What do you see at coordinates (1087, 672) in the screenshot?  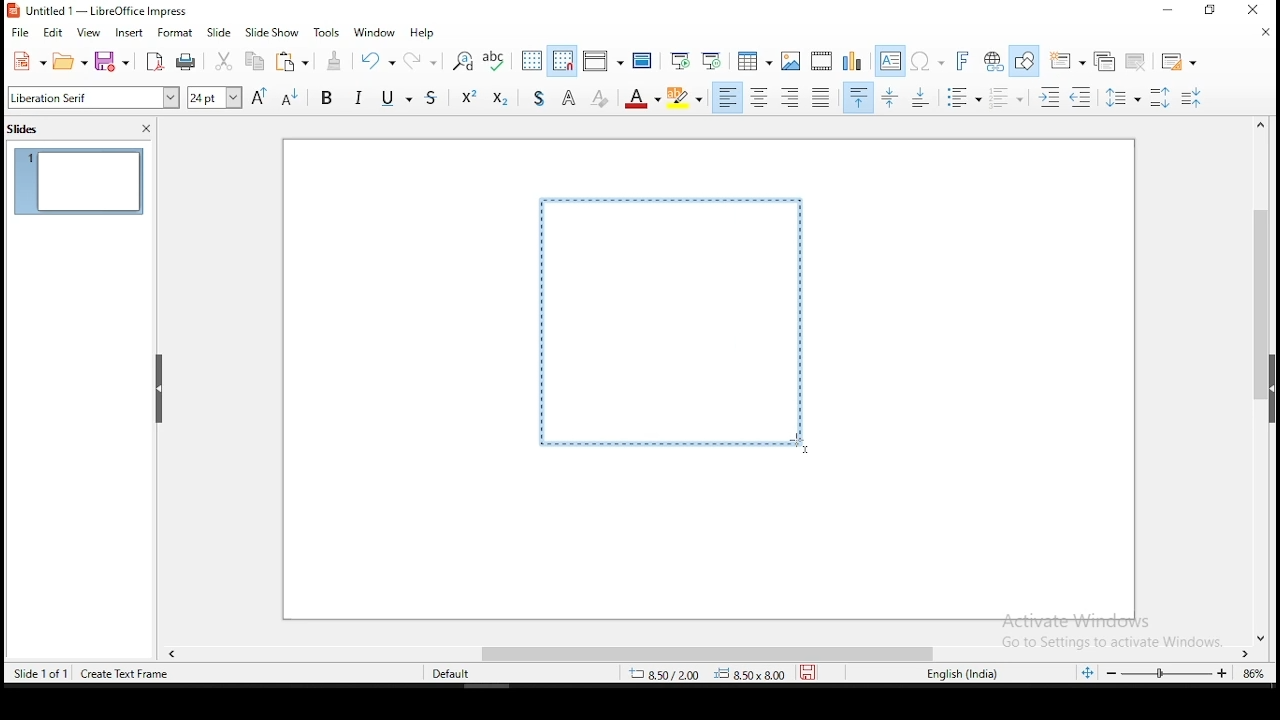 I see `fit slide to current window` at bounding box center [1087, 672].